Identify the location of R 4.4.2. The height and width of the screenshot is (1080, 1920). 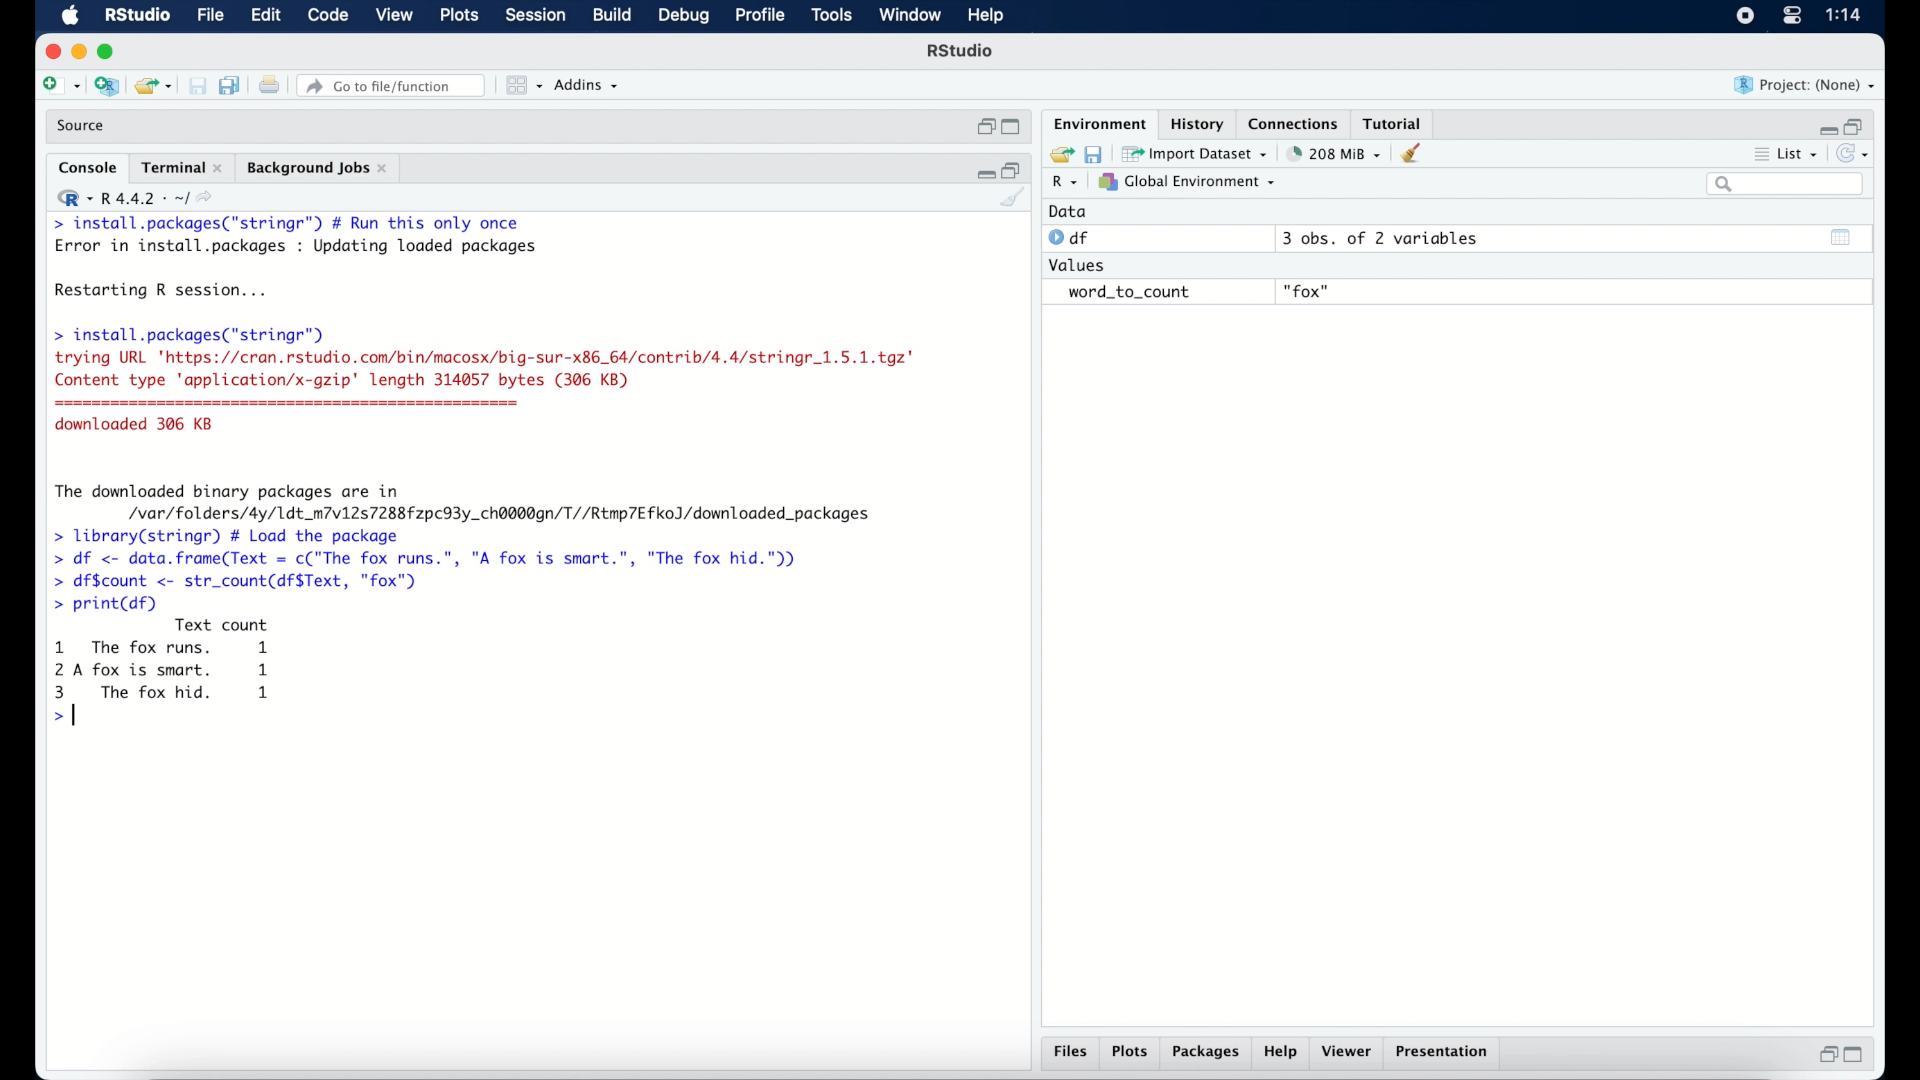
(134, 198).